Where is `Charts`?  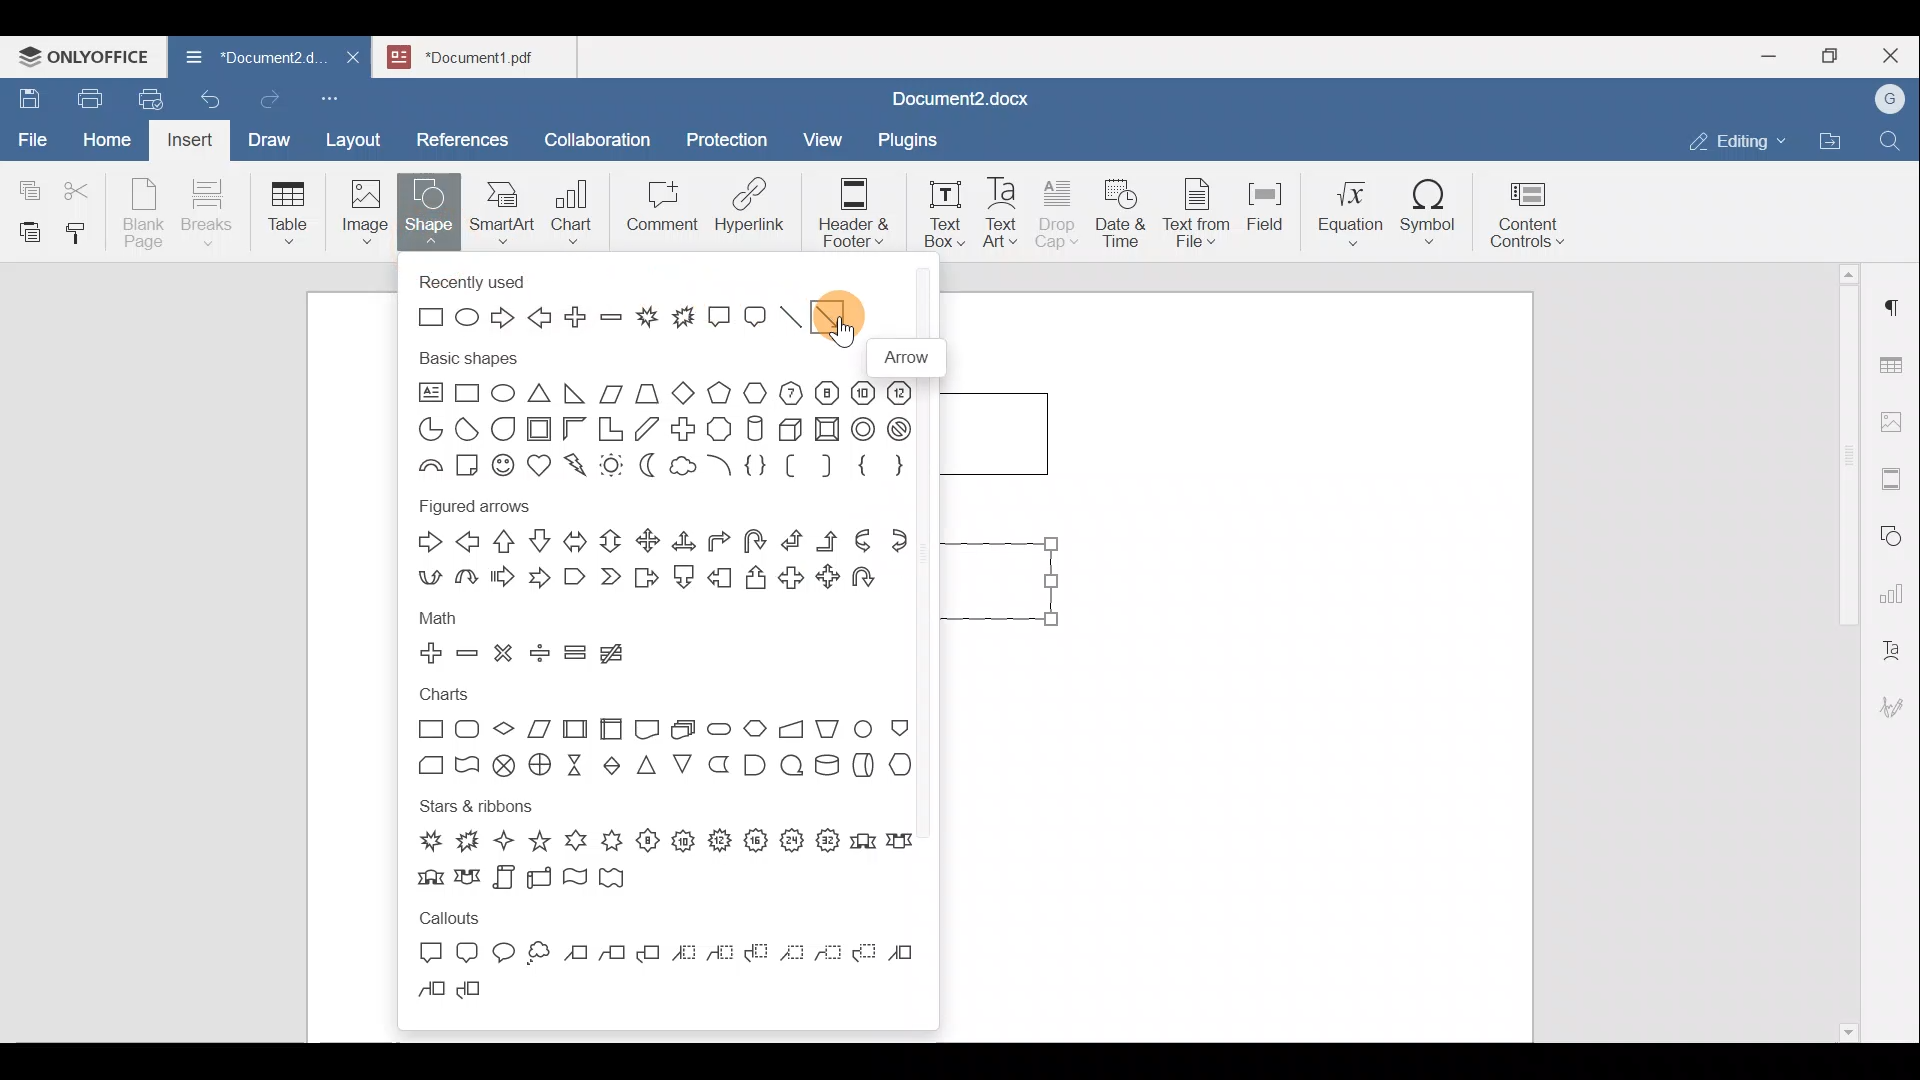 Charts is located at coordinates (659, 739).